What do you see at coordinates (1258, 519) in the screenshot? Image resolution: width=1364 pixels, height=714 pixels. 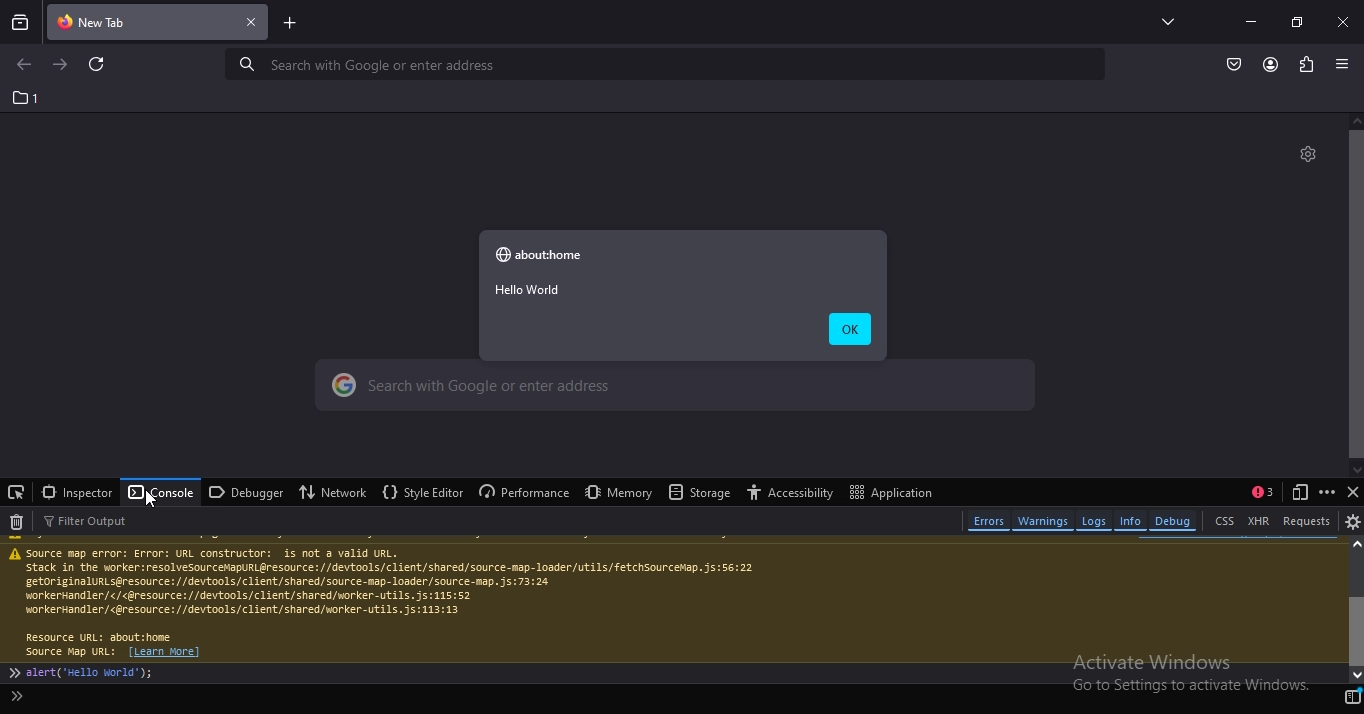 I see `XHR` at bounding box center [1258, 519].